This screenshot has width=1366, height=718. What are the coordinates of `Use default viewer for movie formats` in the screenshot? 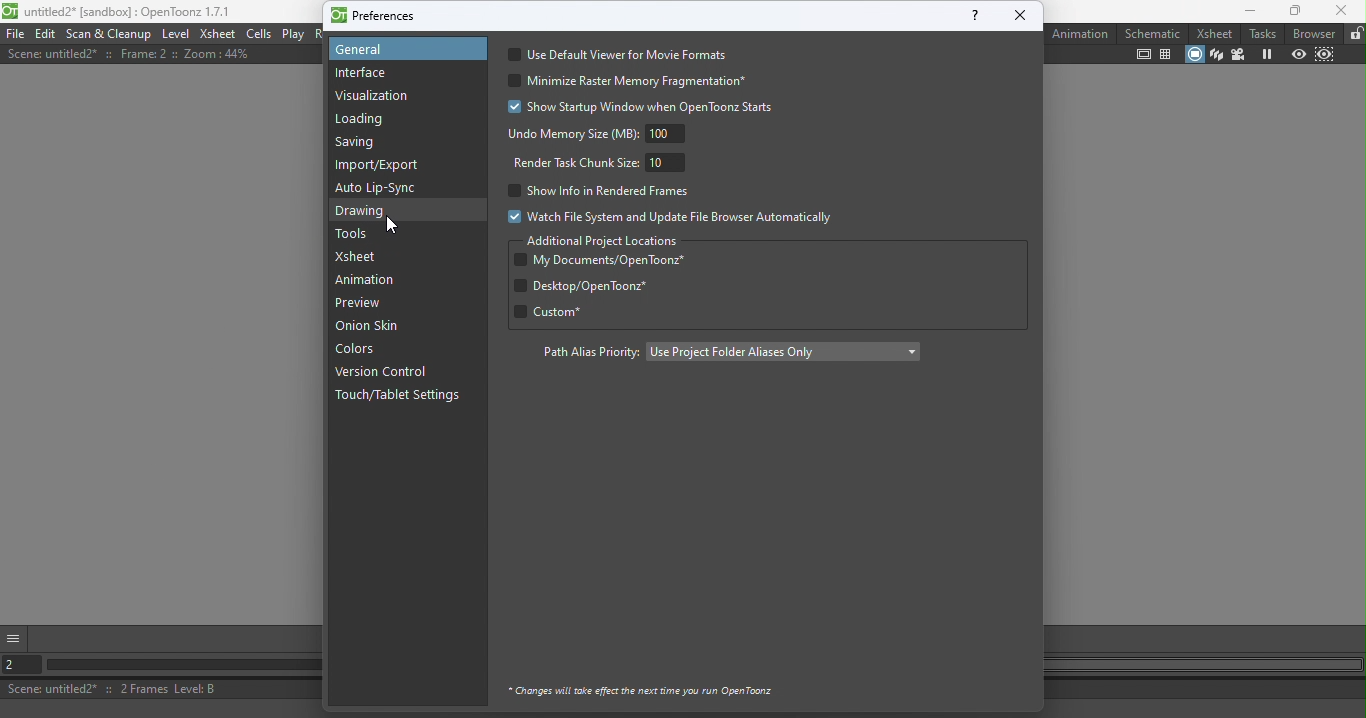 It's located at (624, 54).